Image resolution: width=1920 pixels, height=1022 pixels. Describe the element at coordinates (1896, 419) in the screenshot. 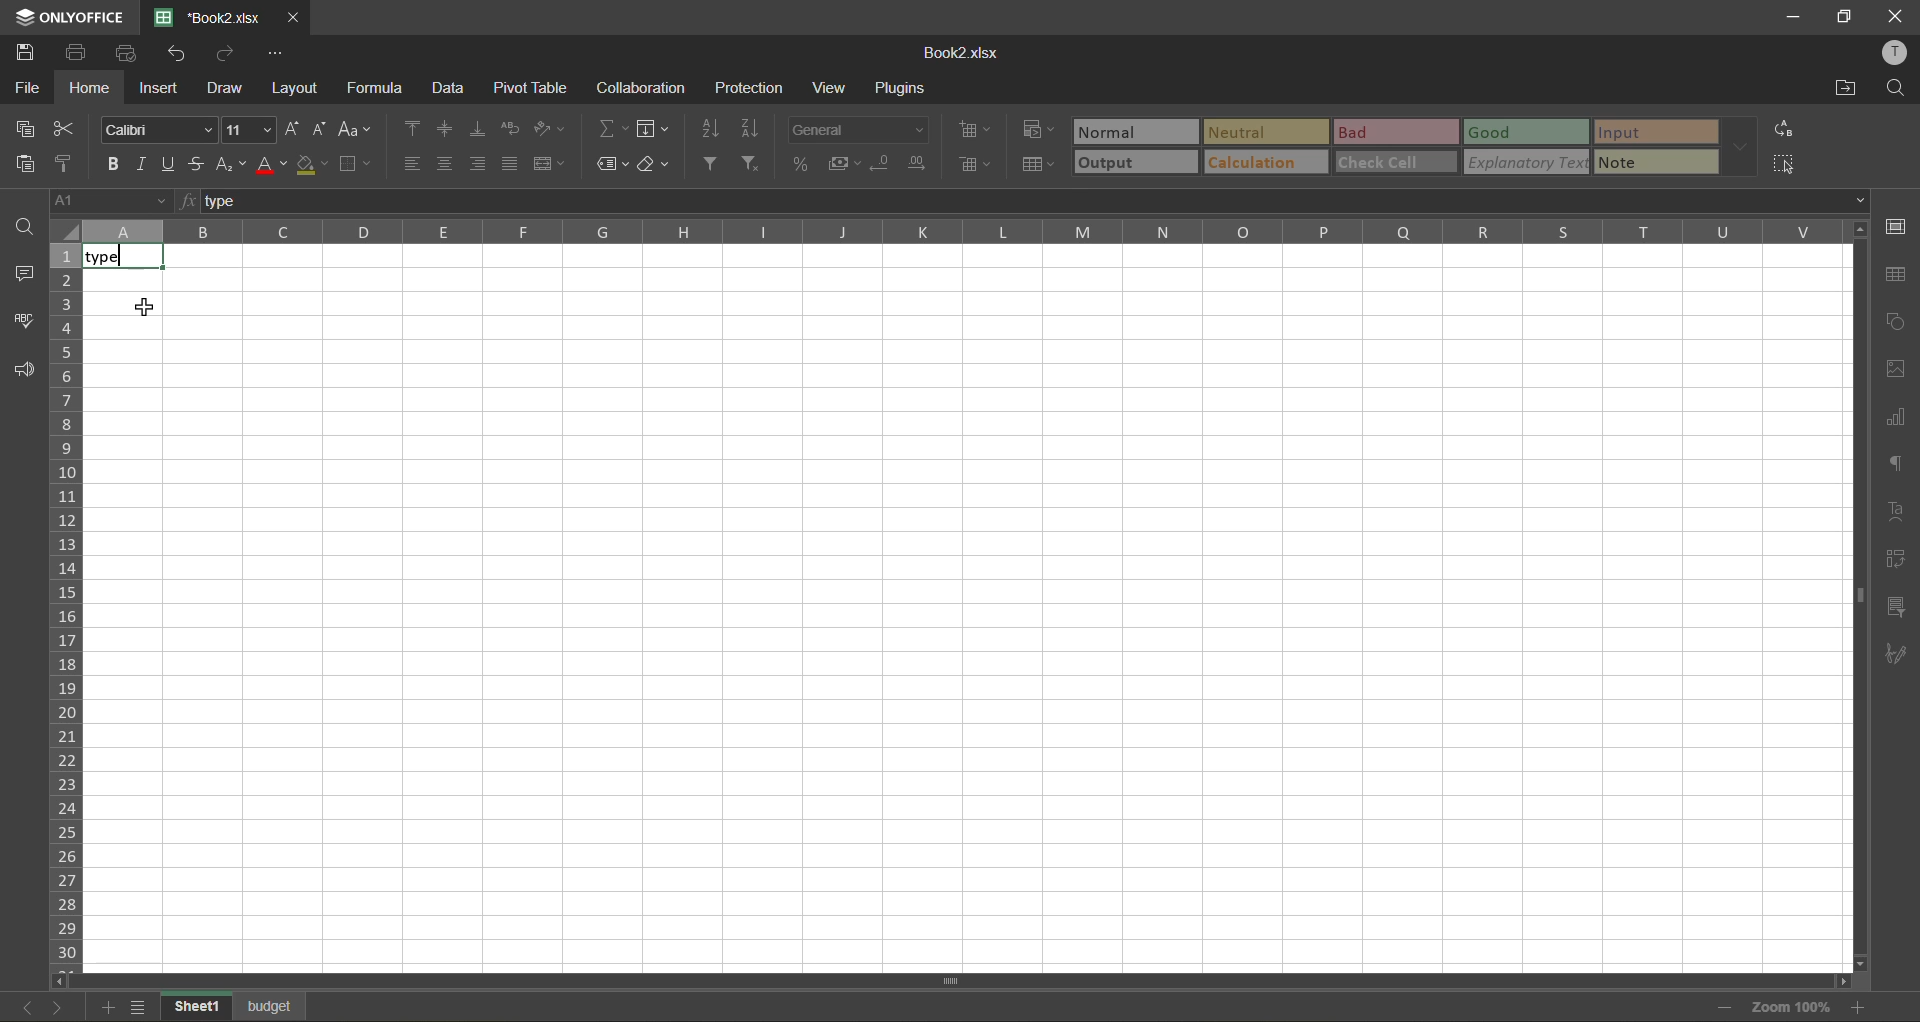

I see `charts` at that location.